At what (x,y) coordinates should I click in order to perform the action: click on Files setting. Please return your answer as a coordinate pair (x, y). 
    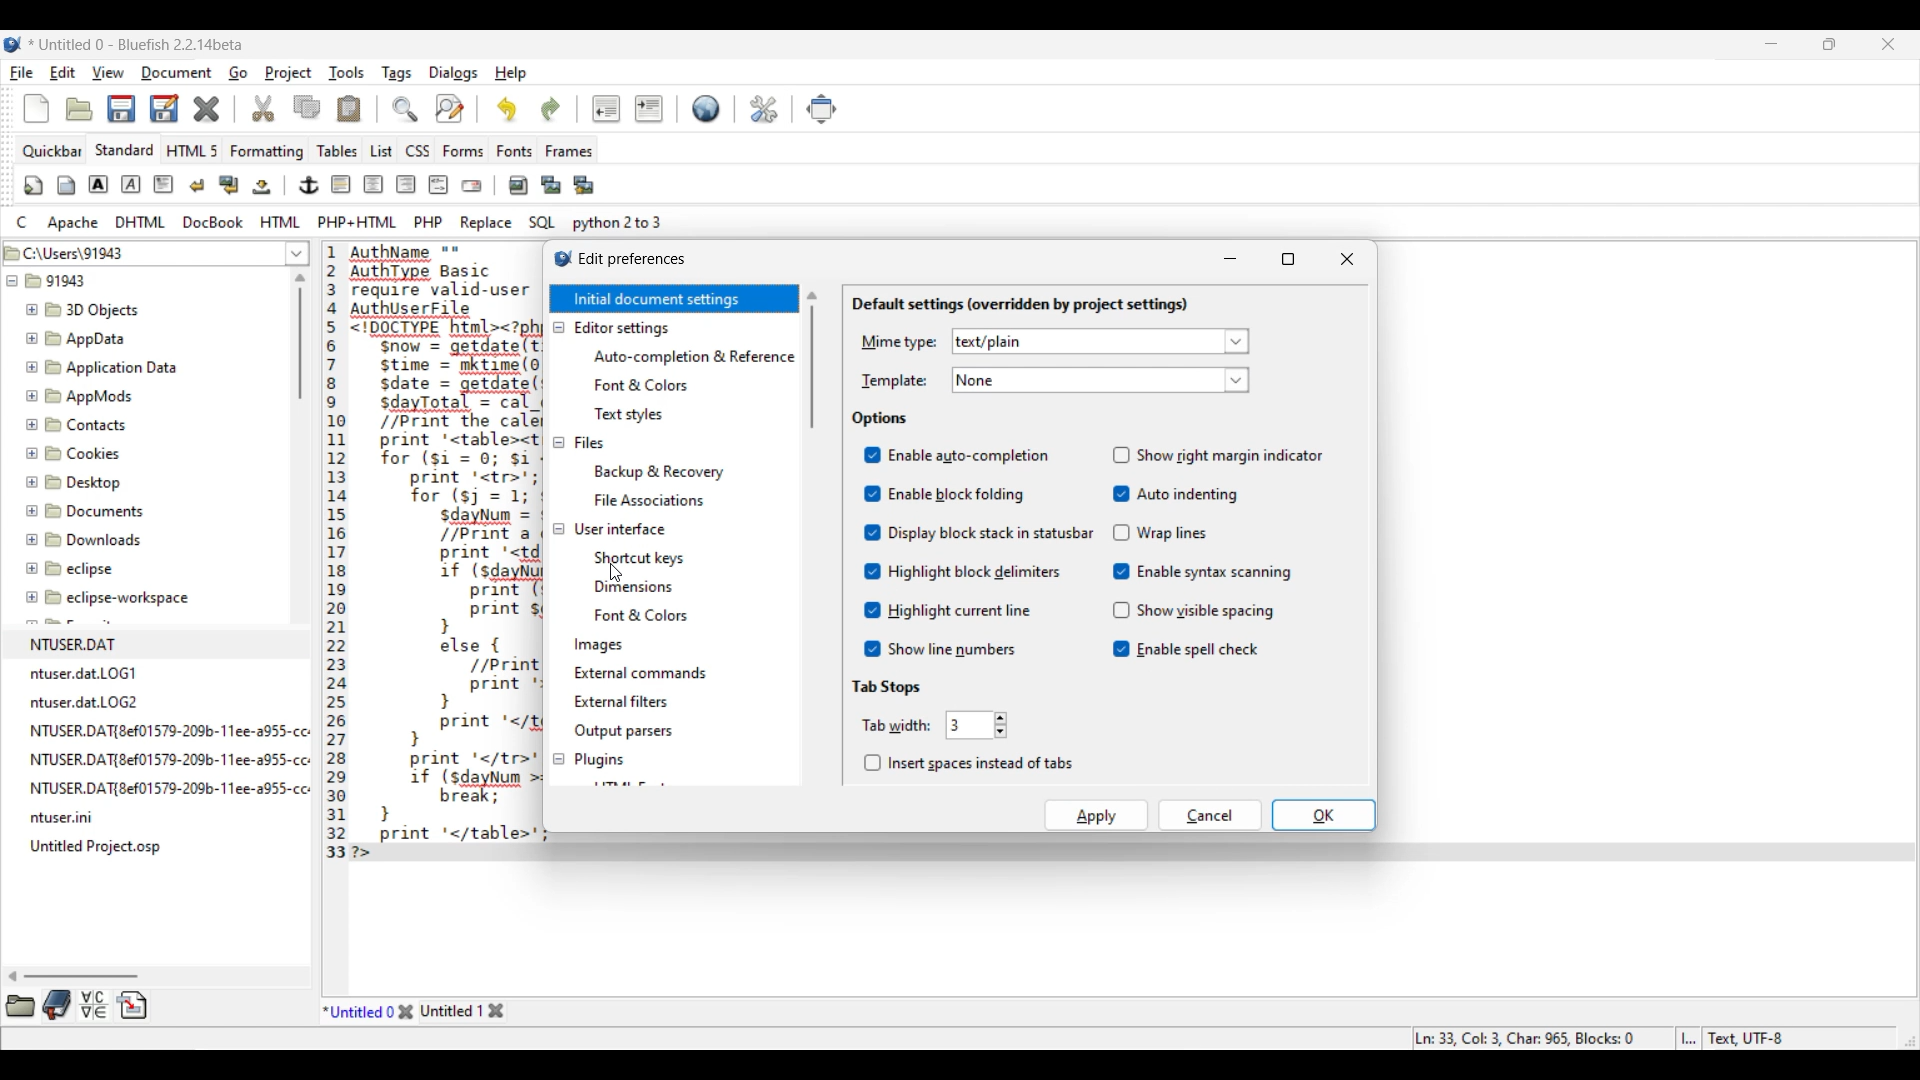
    Looking at the image, I should click on (589, 442).